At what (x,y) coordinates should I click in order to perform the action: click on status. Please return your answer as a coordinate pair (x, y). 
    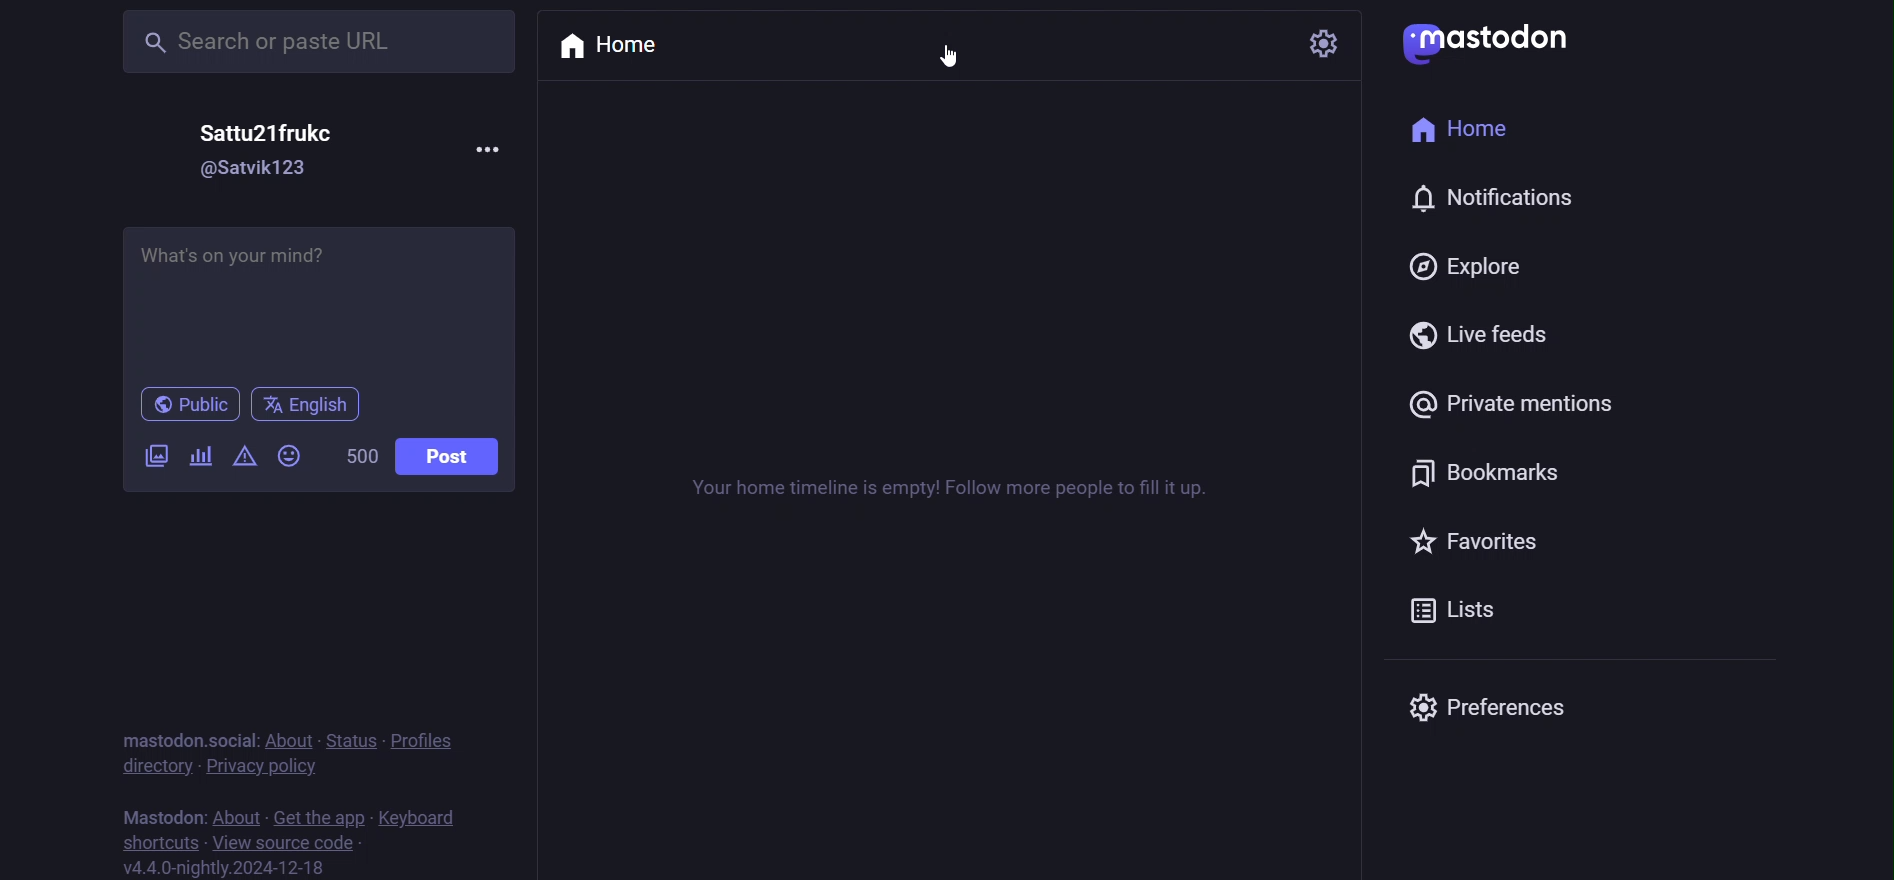
    Looking at the image, I should click on (350, 740).